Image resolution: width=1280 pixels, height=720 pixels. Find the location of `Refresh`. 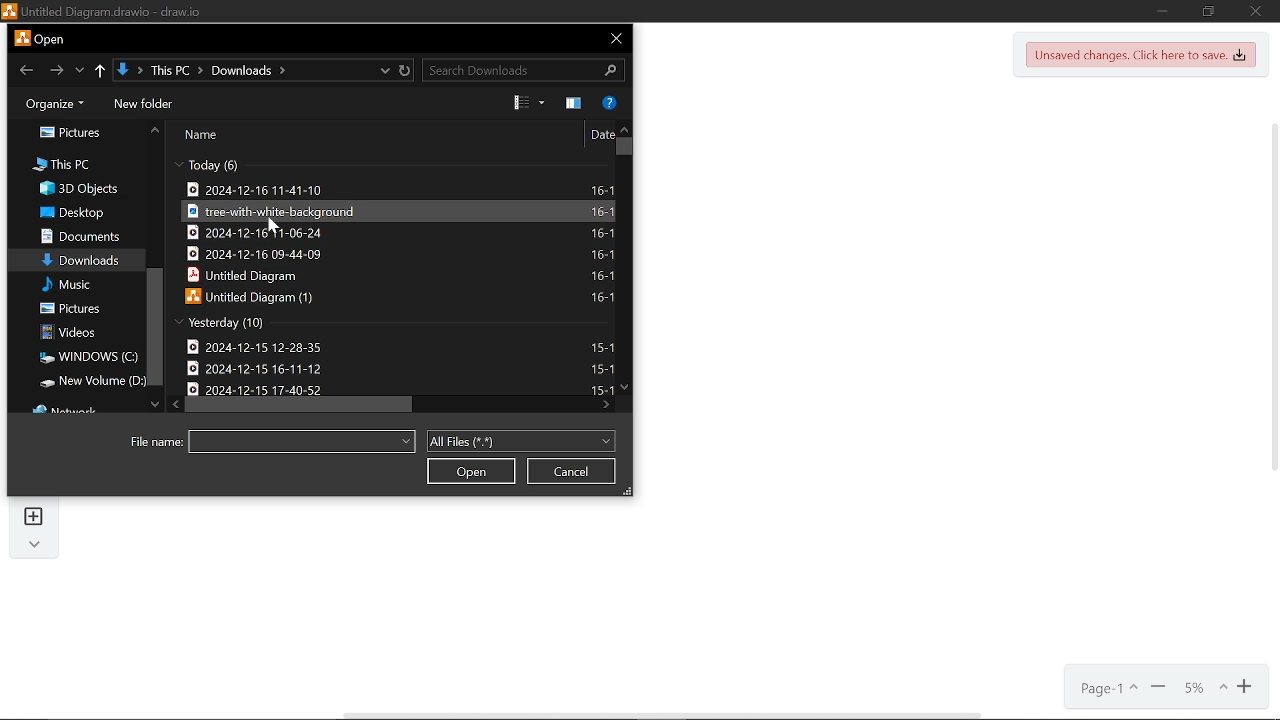

Refresh is located at coordinates (405, 73).